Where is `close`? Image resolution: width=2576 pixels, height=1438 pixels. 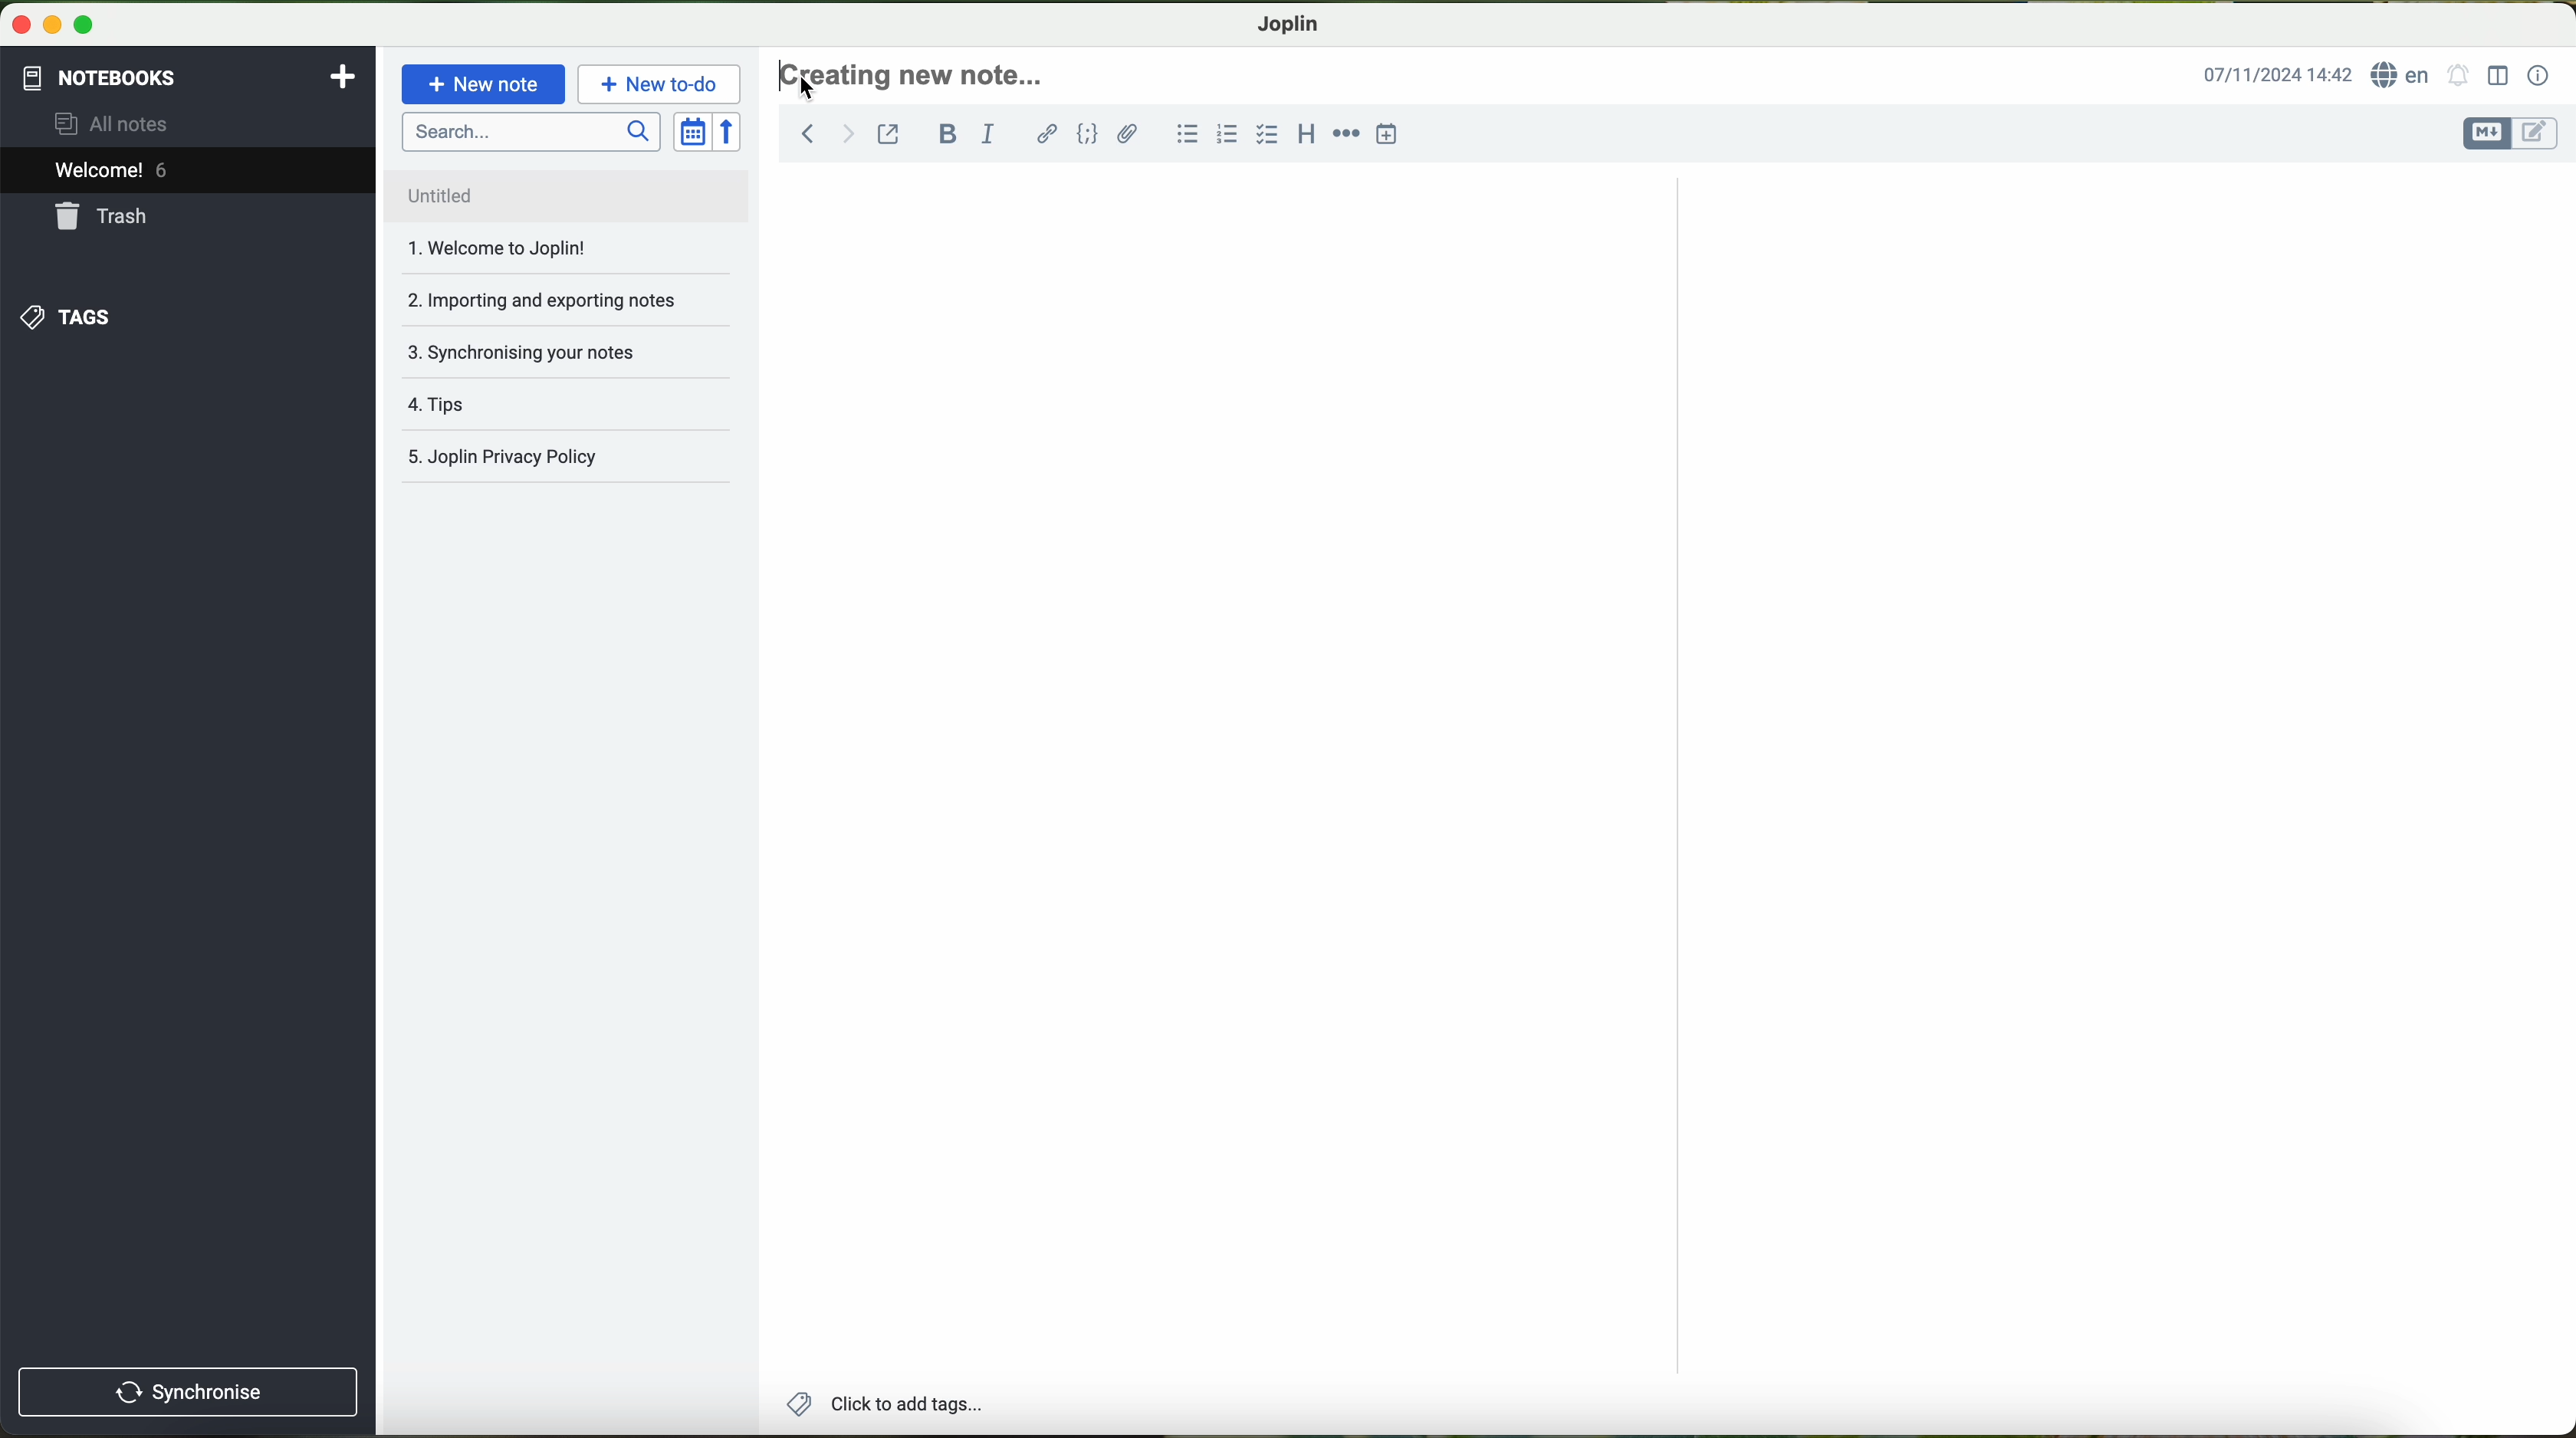
close is located at coordinates (16, 29).